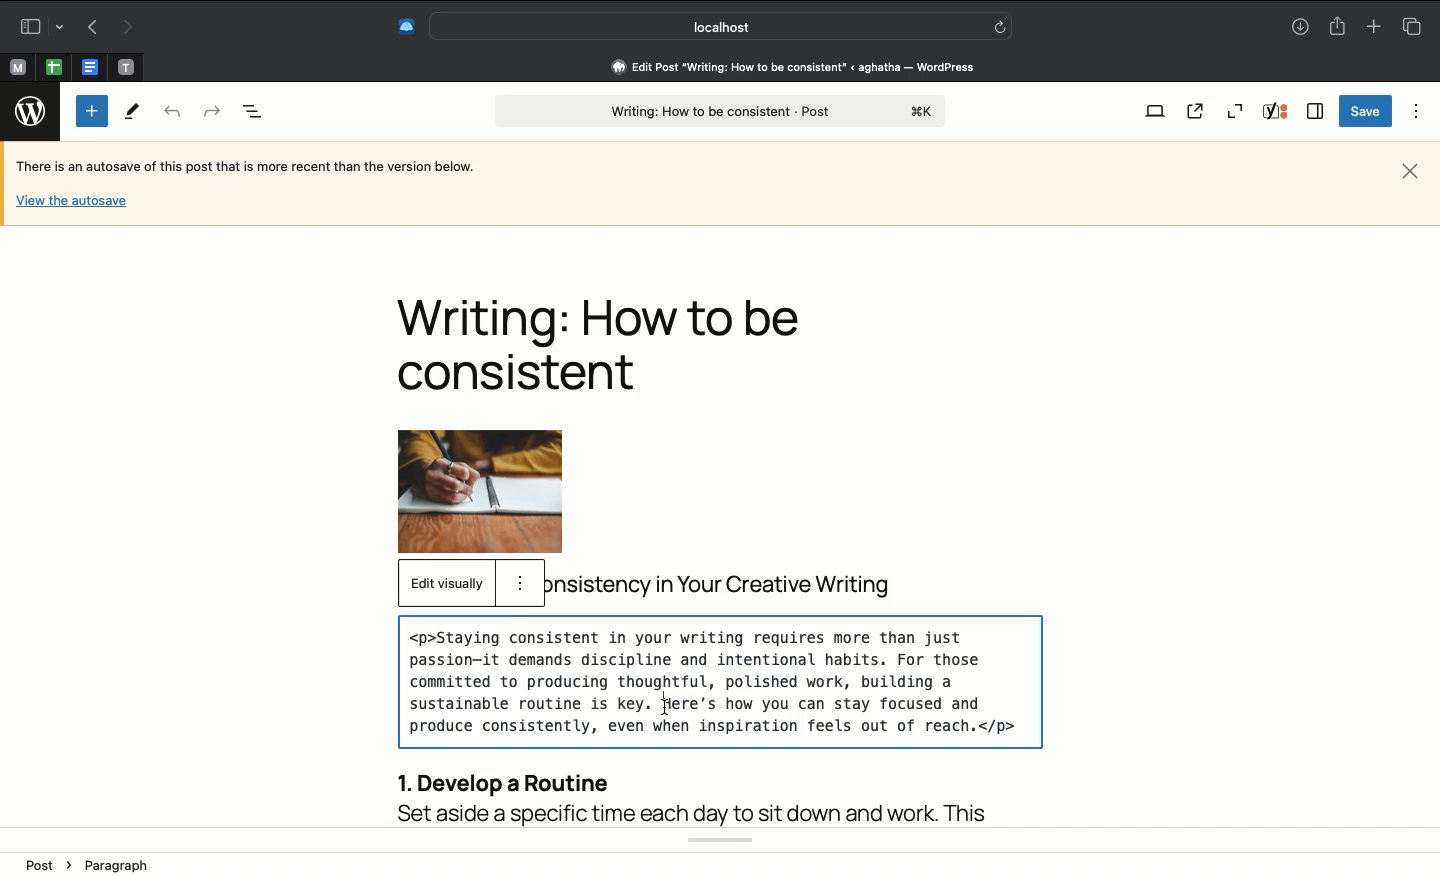  Describe the element at coordinates (1278, 113) in the screenshot. I see `Yoast` at that location.